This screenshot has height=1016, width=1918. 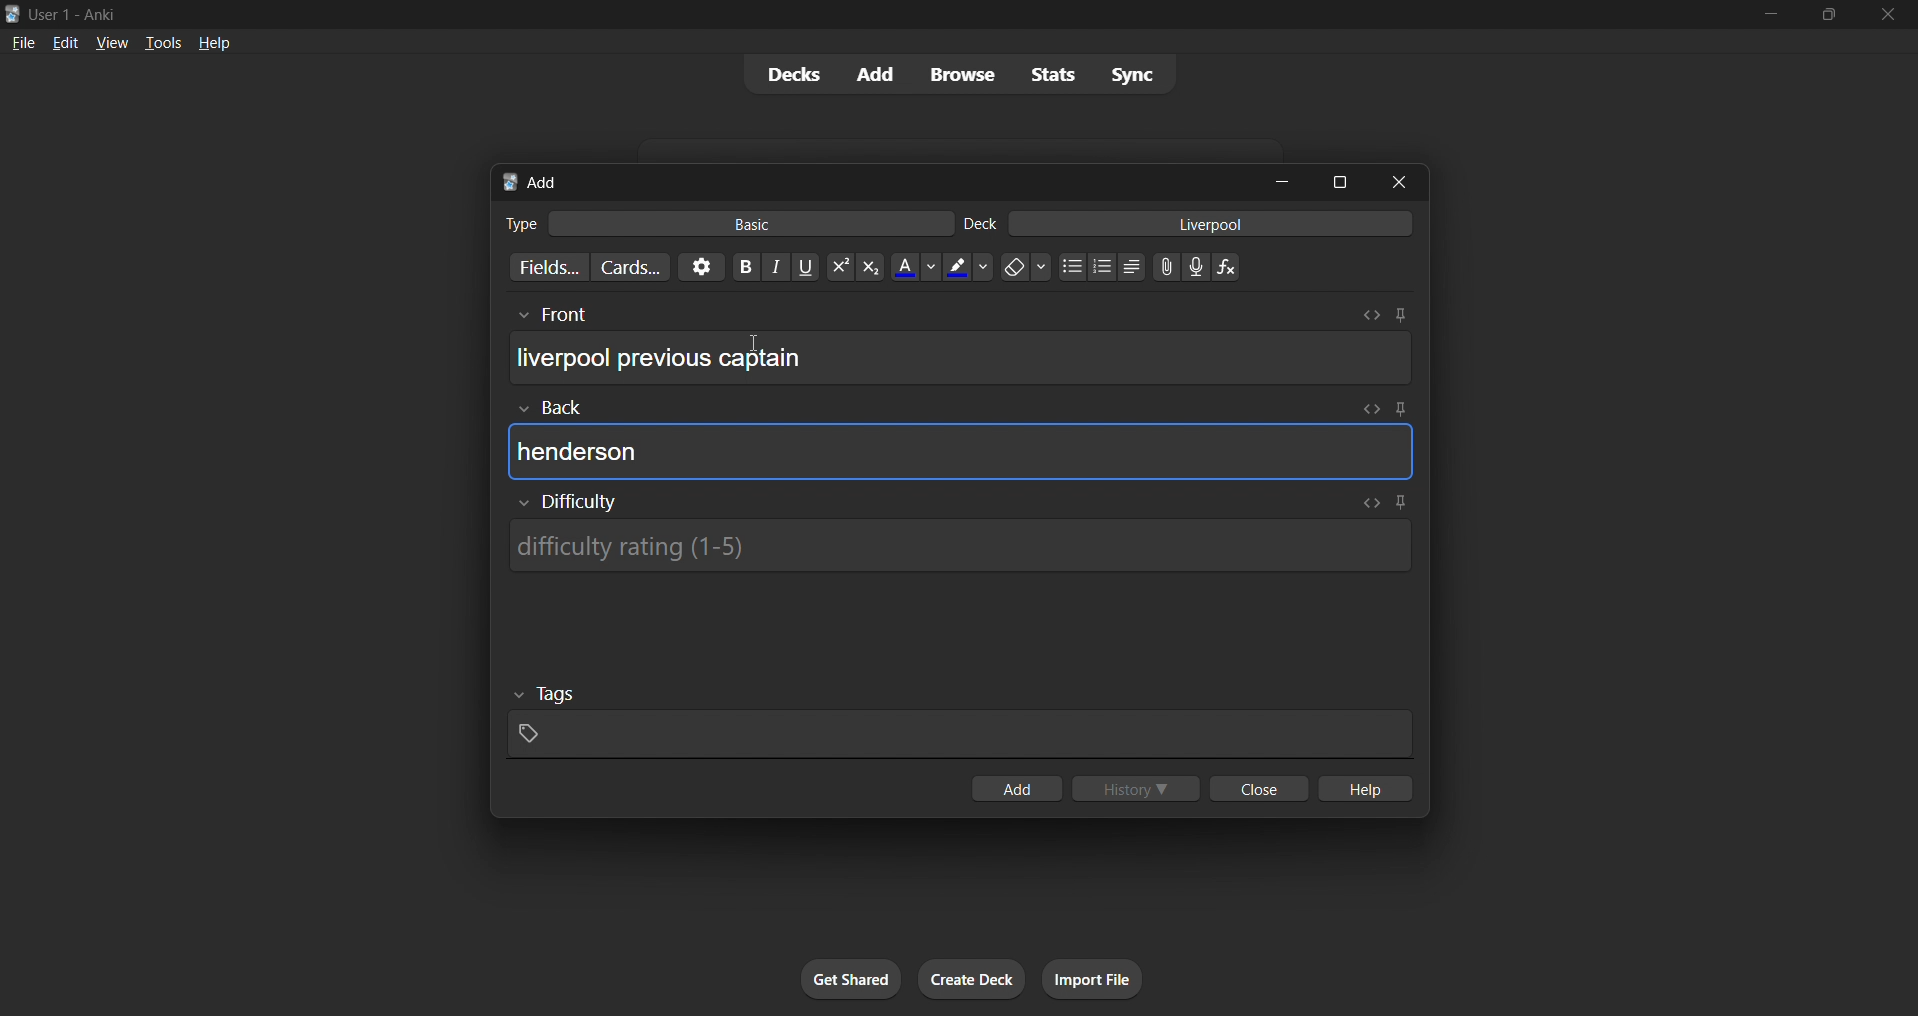 What do you see at coordinates (1233, 268) in the screenshot?
I see `function` at bounding box center [1233, 268].